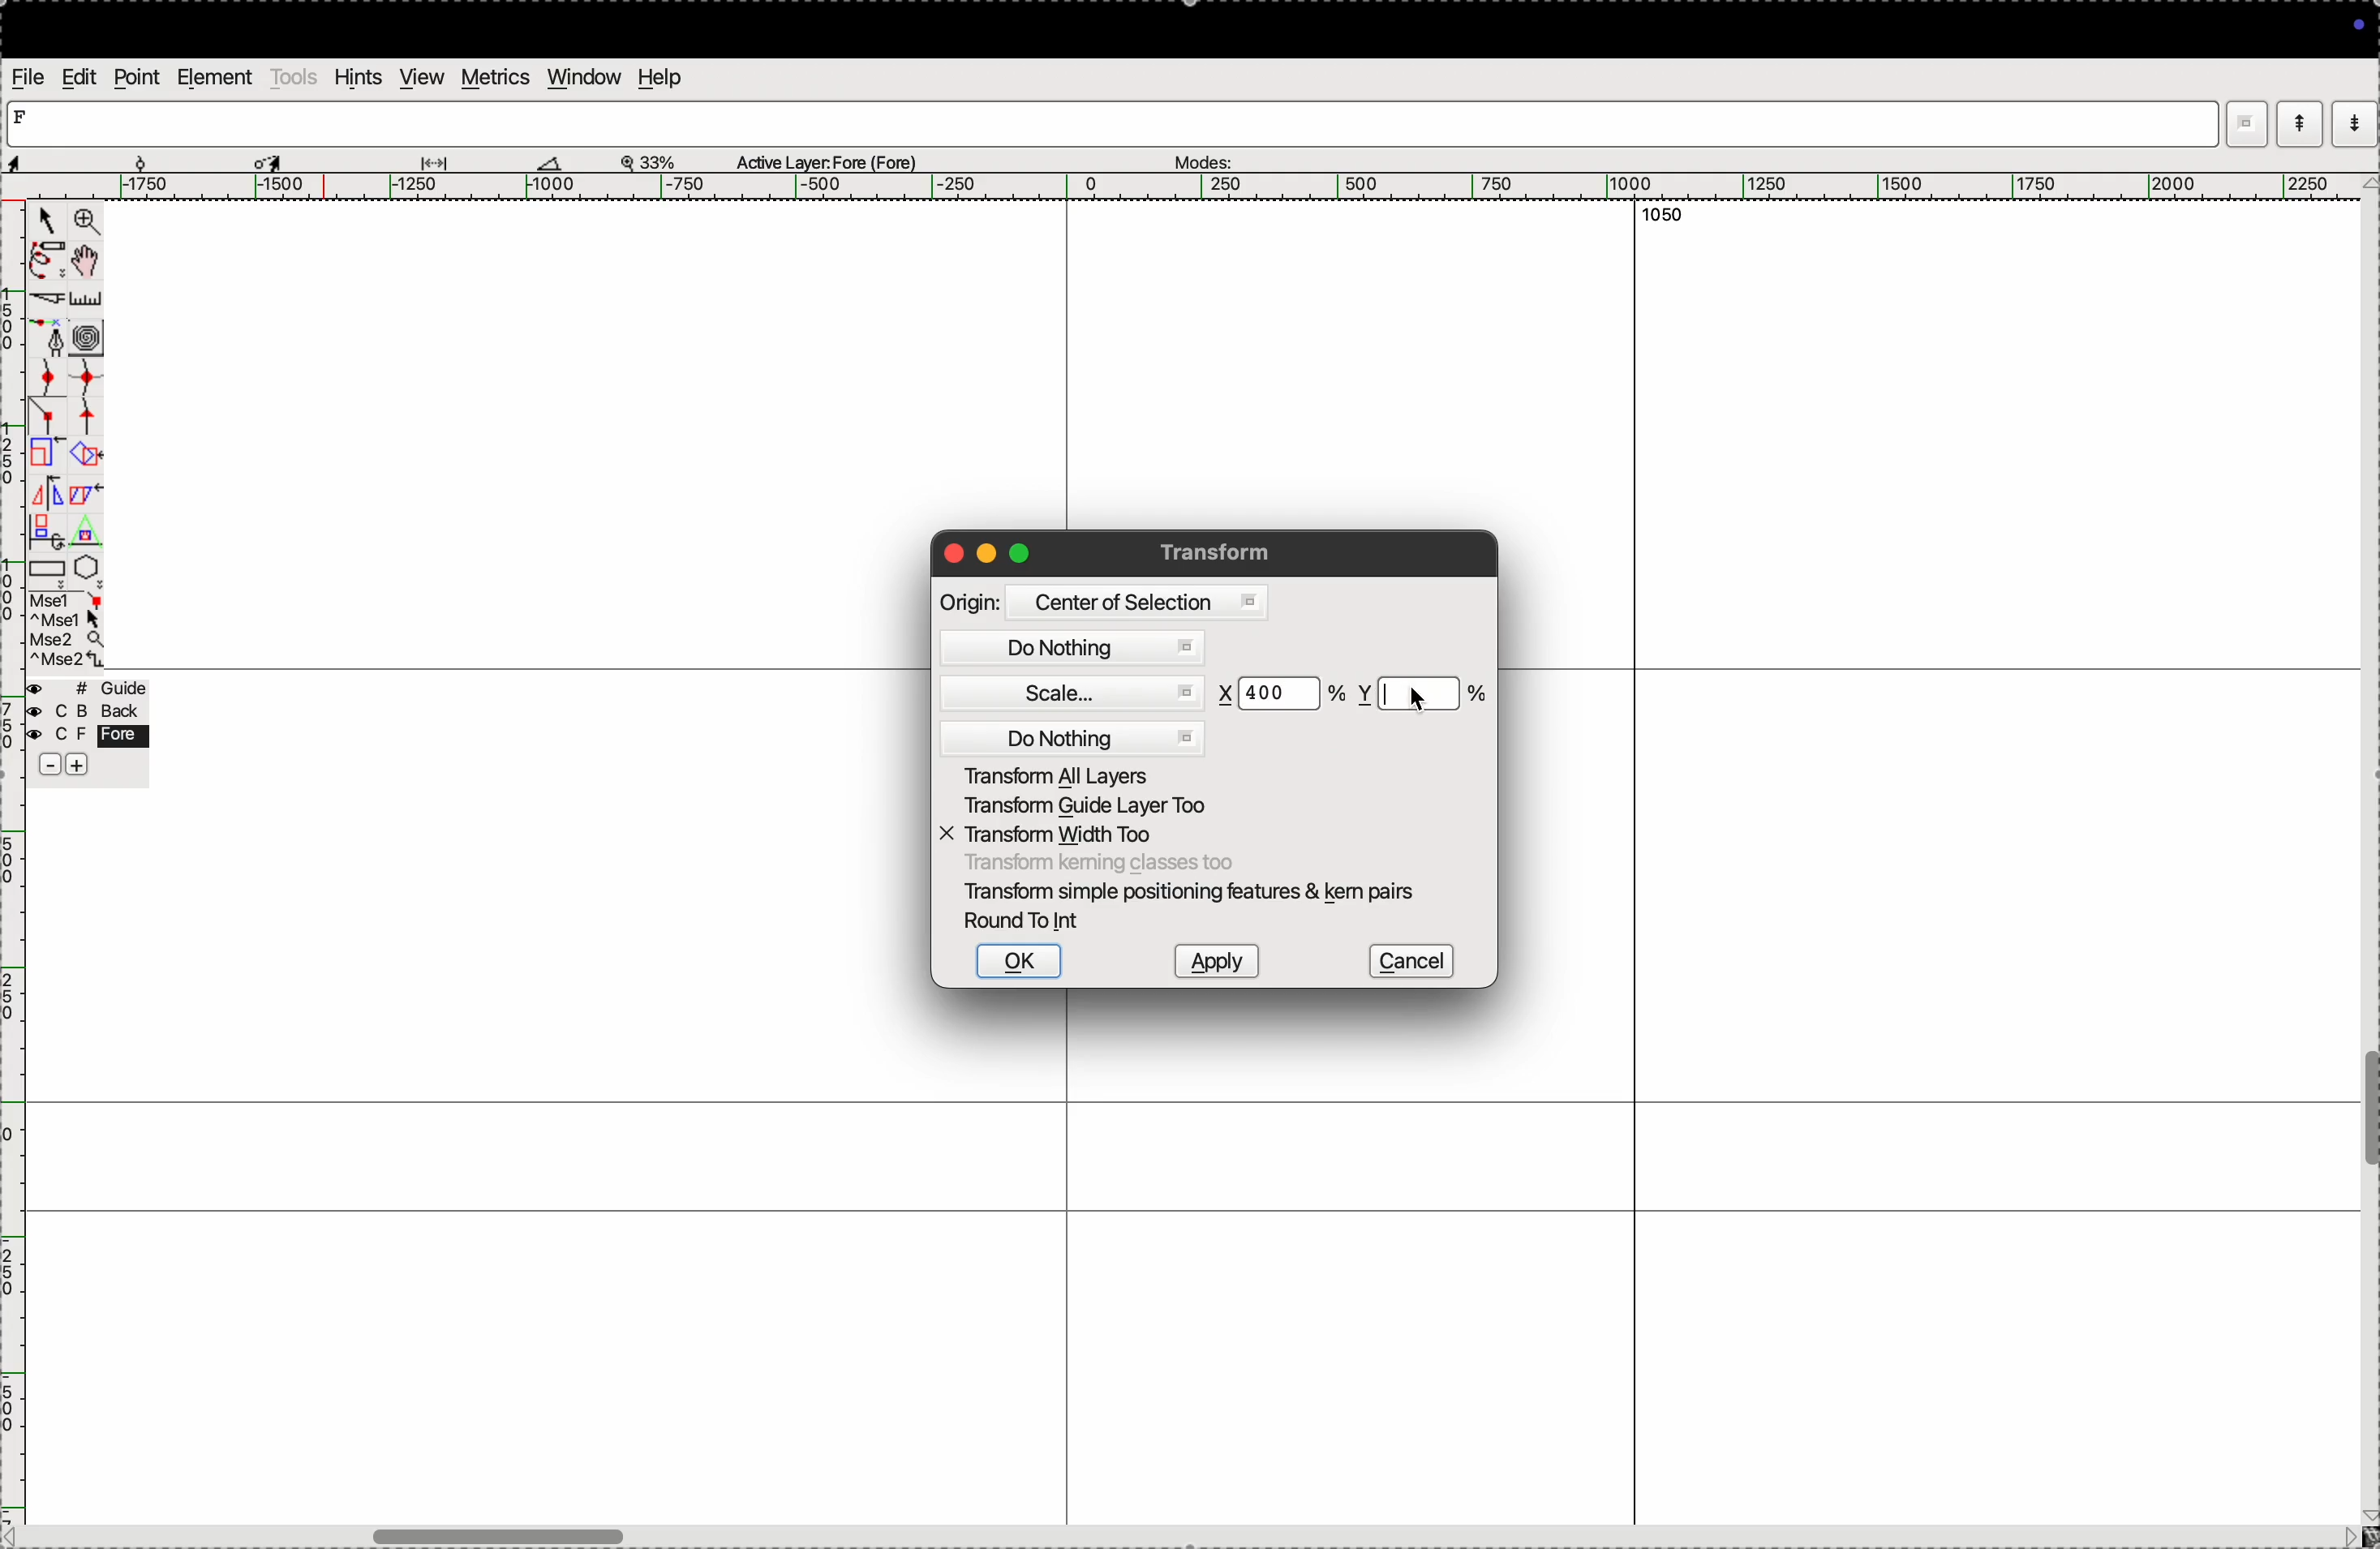 The width and height of the screenshot is (2380, 1549). Describe the element at coordinates (988, 555) in the screenshot. I see `minimize` at that location.